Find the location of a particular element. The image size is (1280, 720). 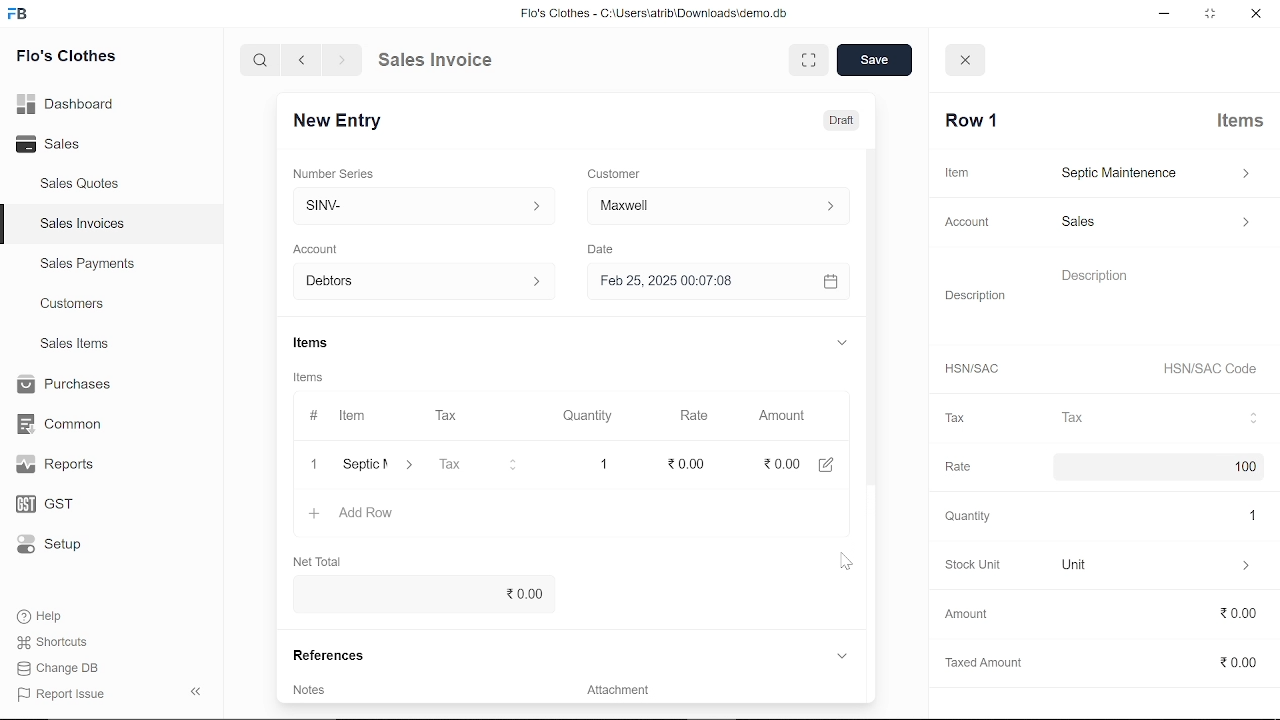

 Quantity is located at coordinates (579, 416).